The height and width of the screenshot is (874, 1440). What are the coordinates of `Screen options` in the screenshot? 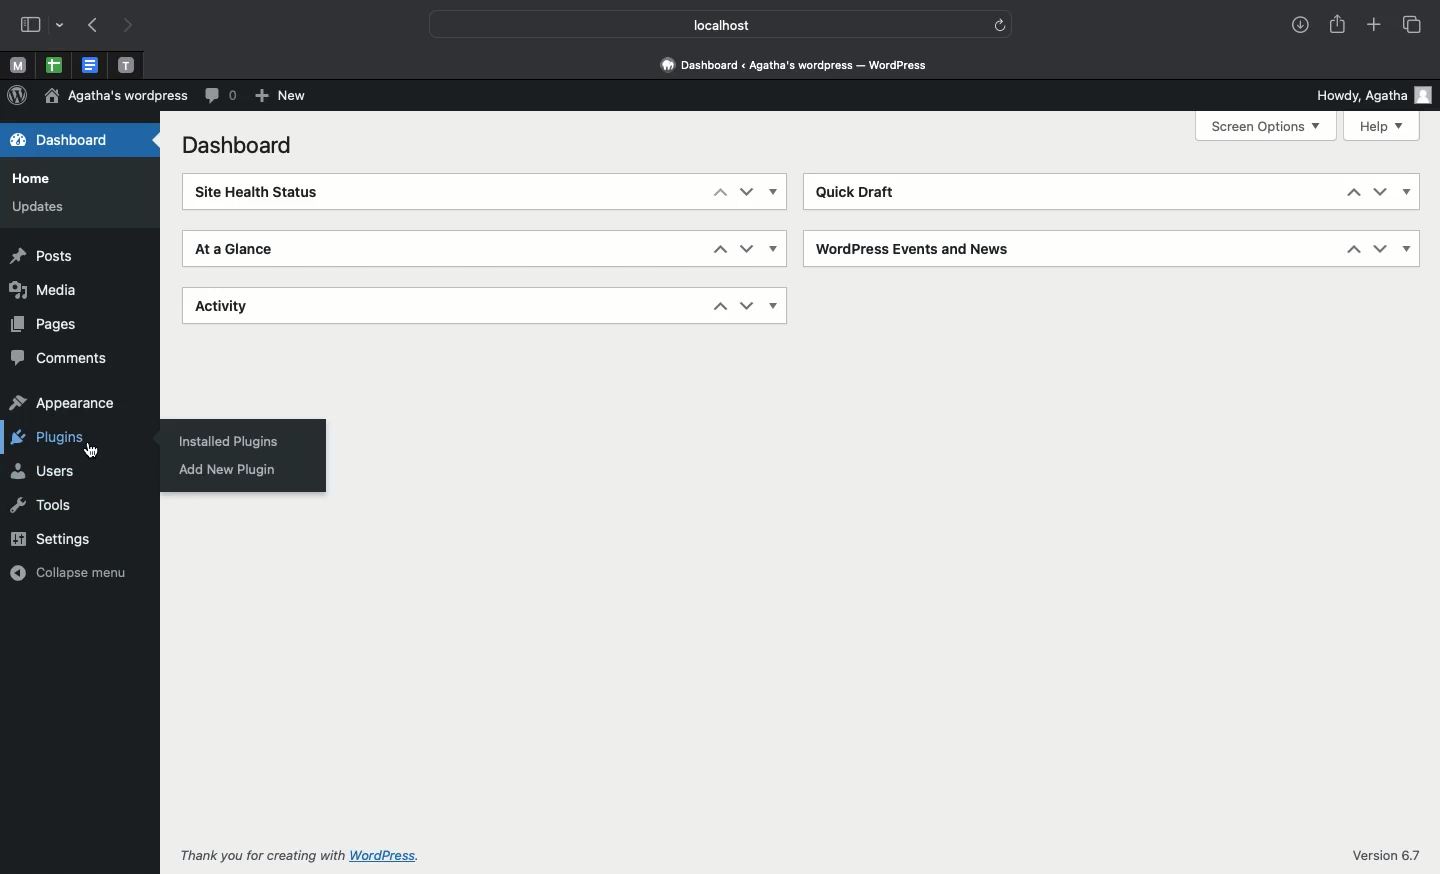 It's located at (1267, 127).